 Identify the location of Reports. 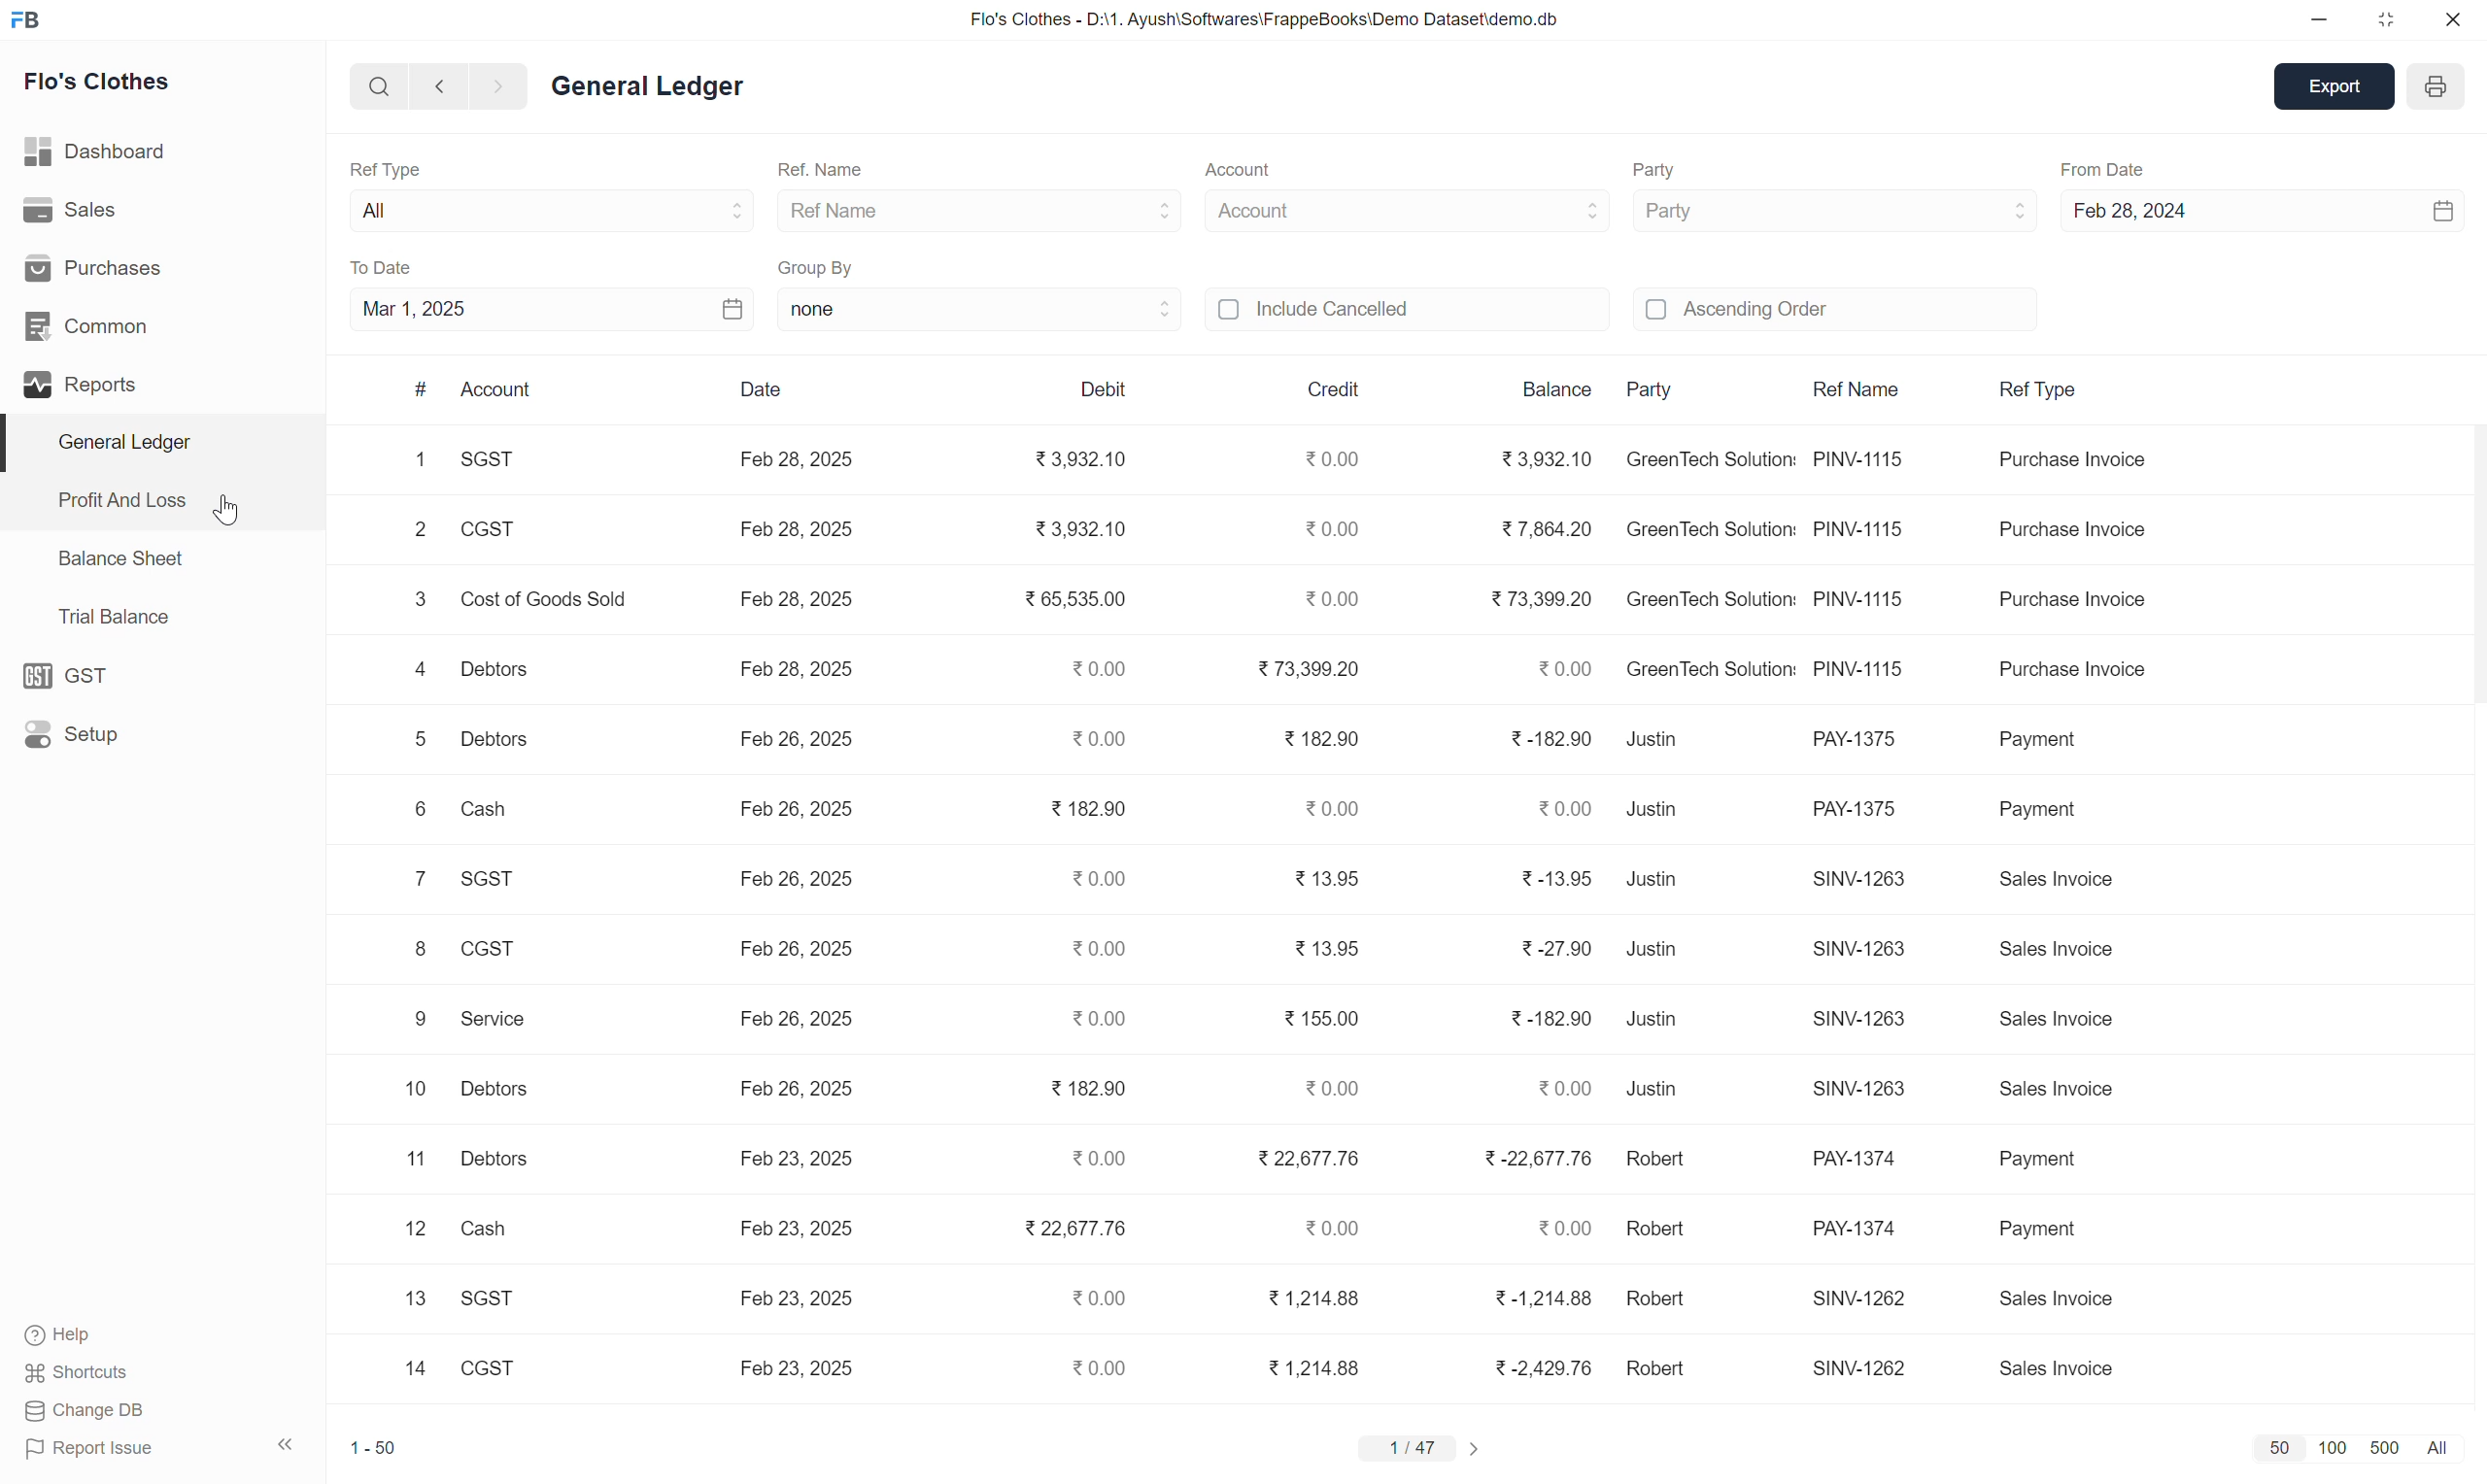
(81, 392).